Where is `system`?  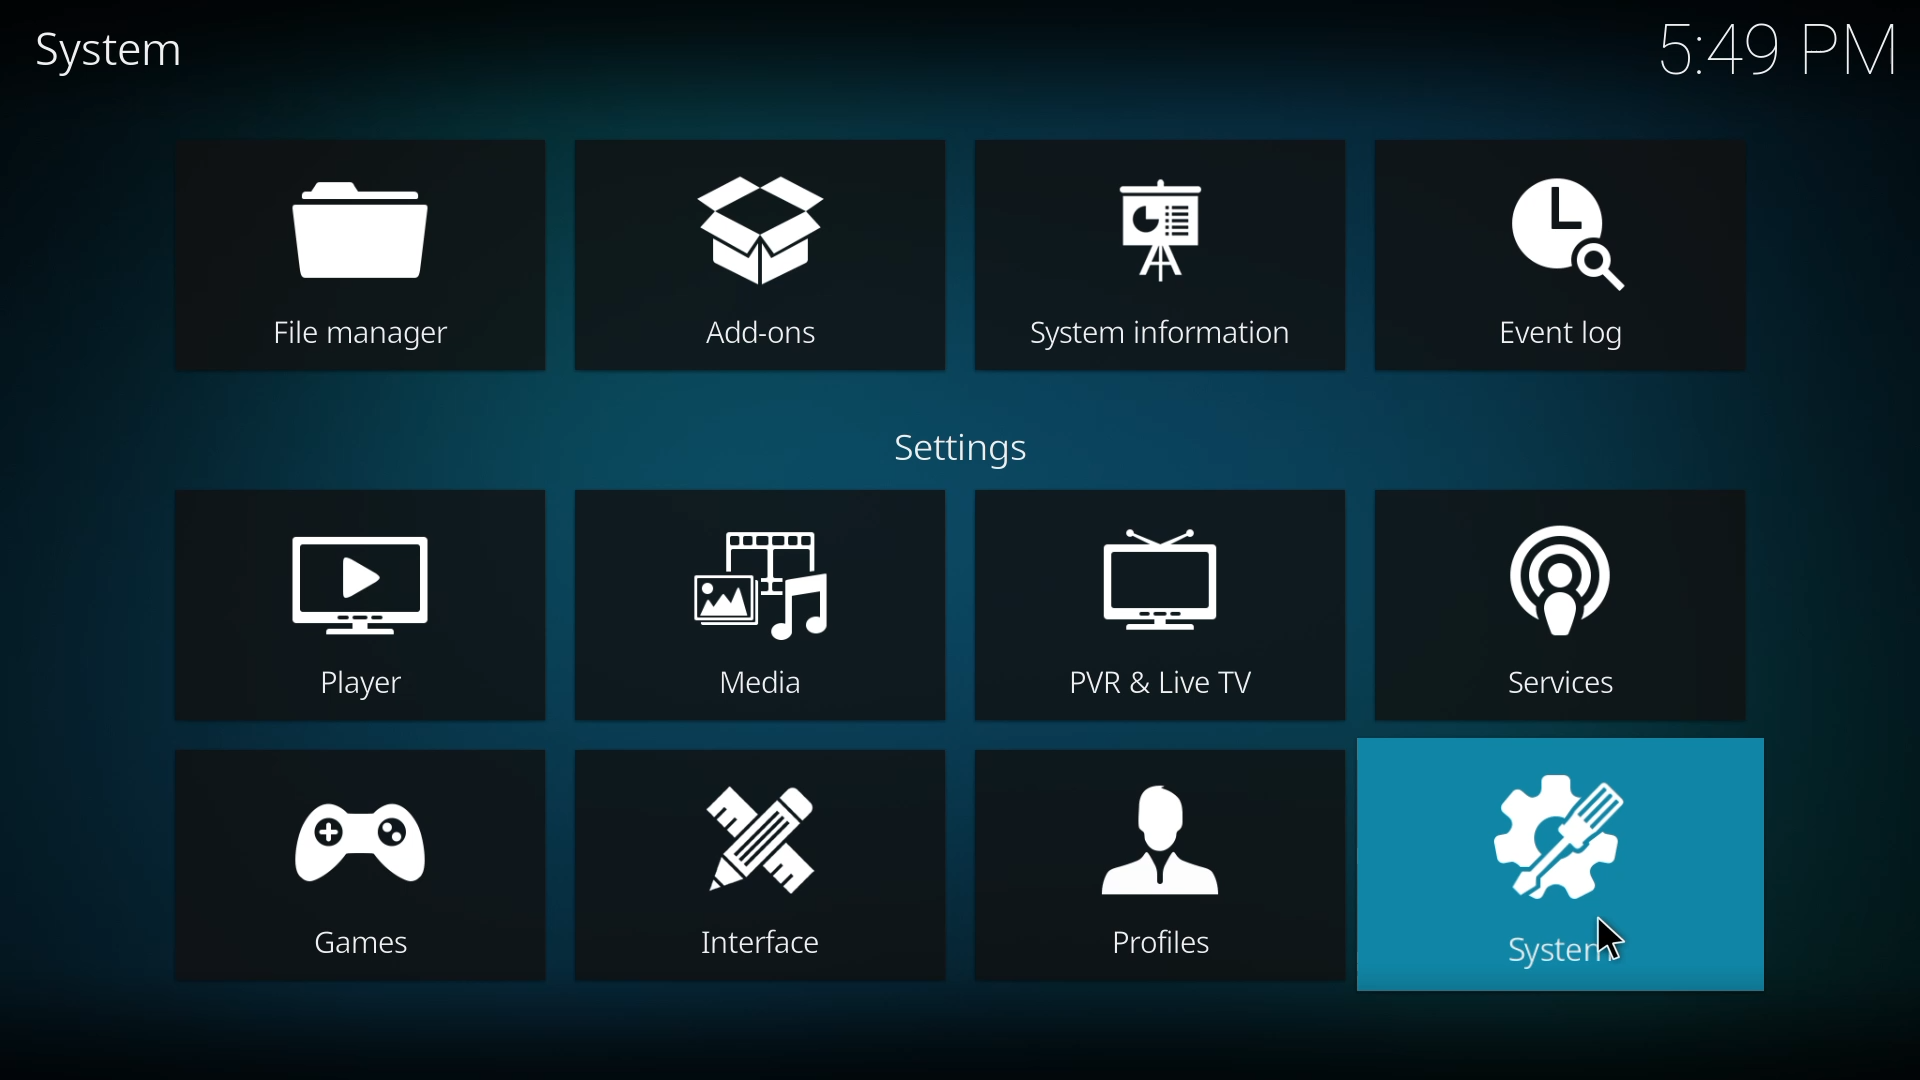
system is located at coordinates (1567, 866).